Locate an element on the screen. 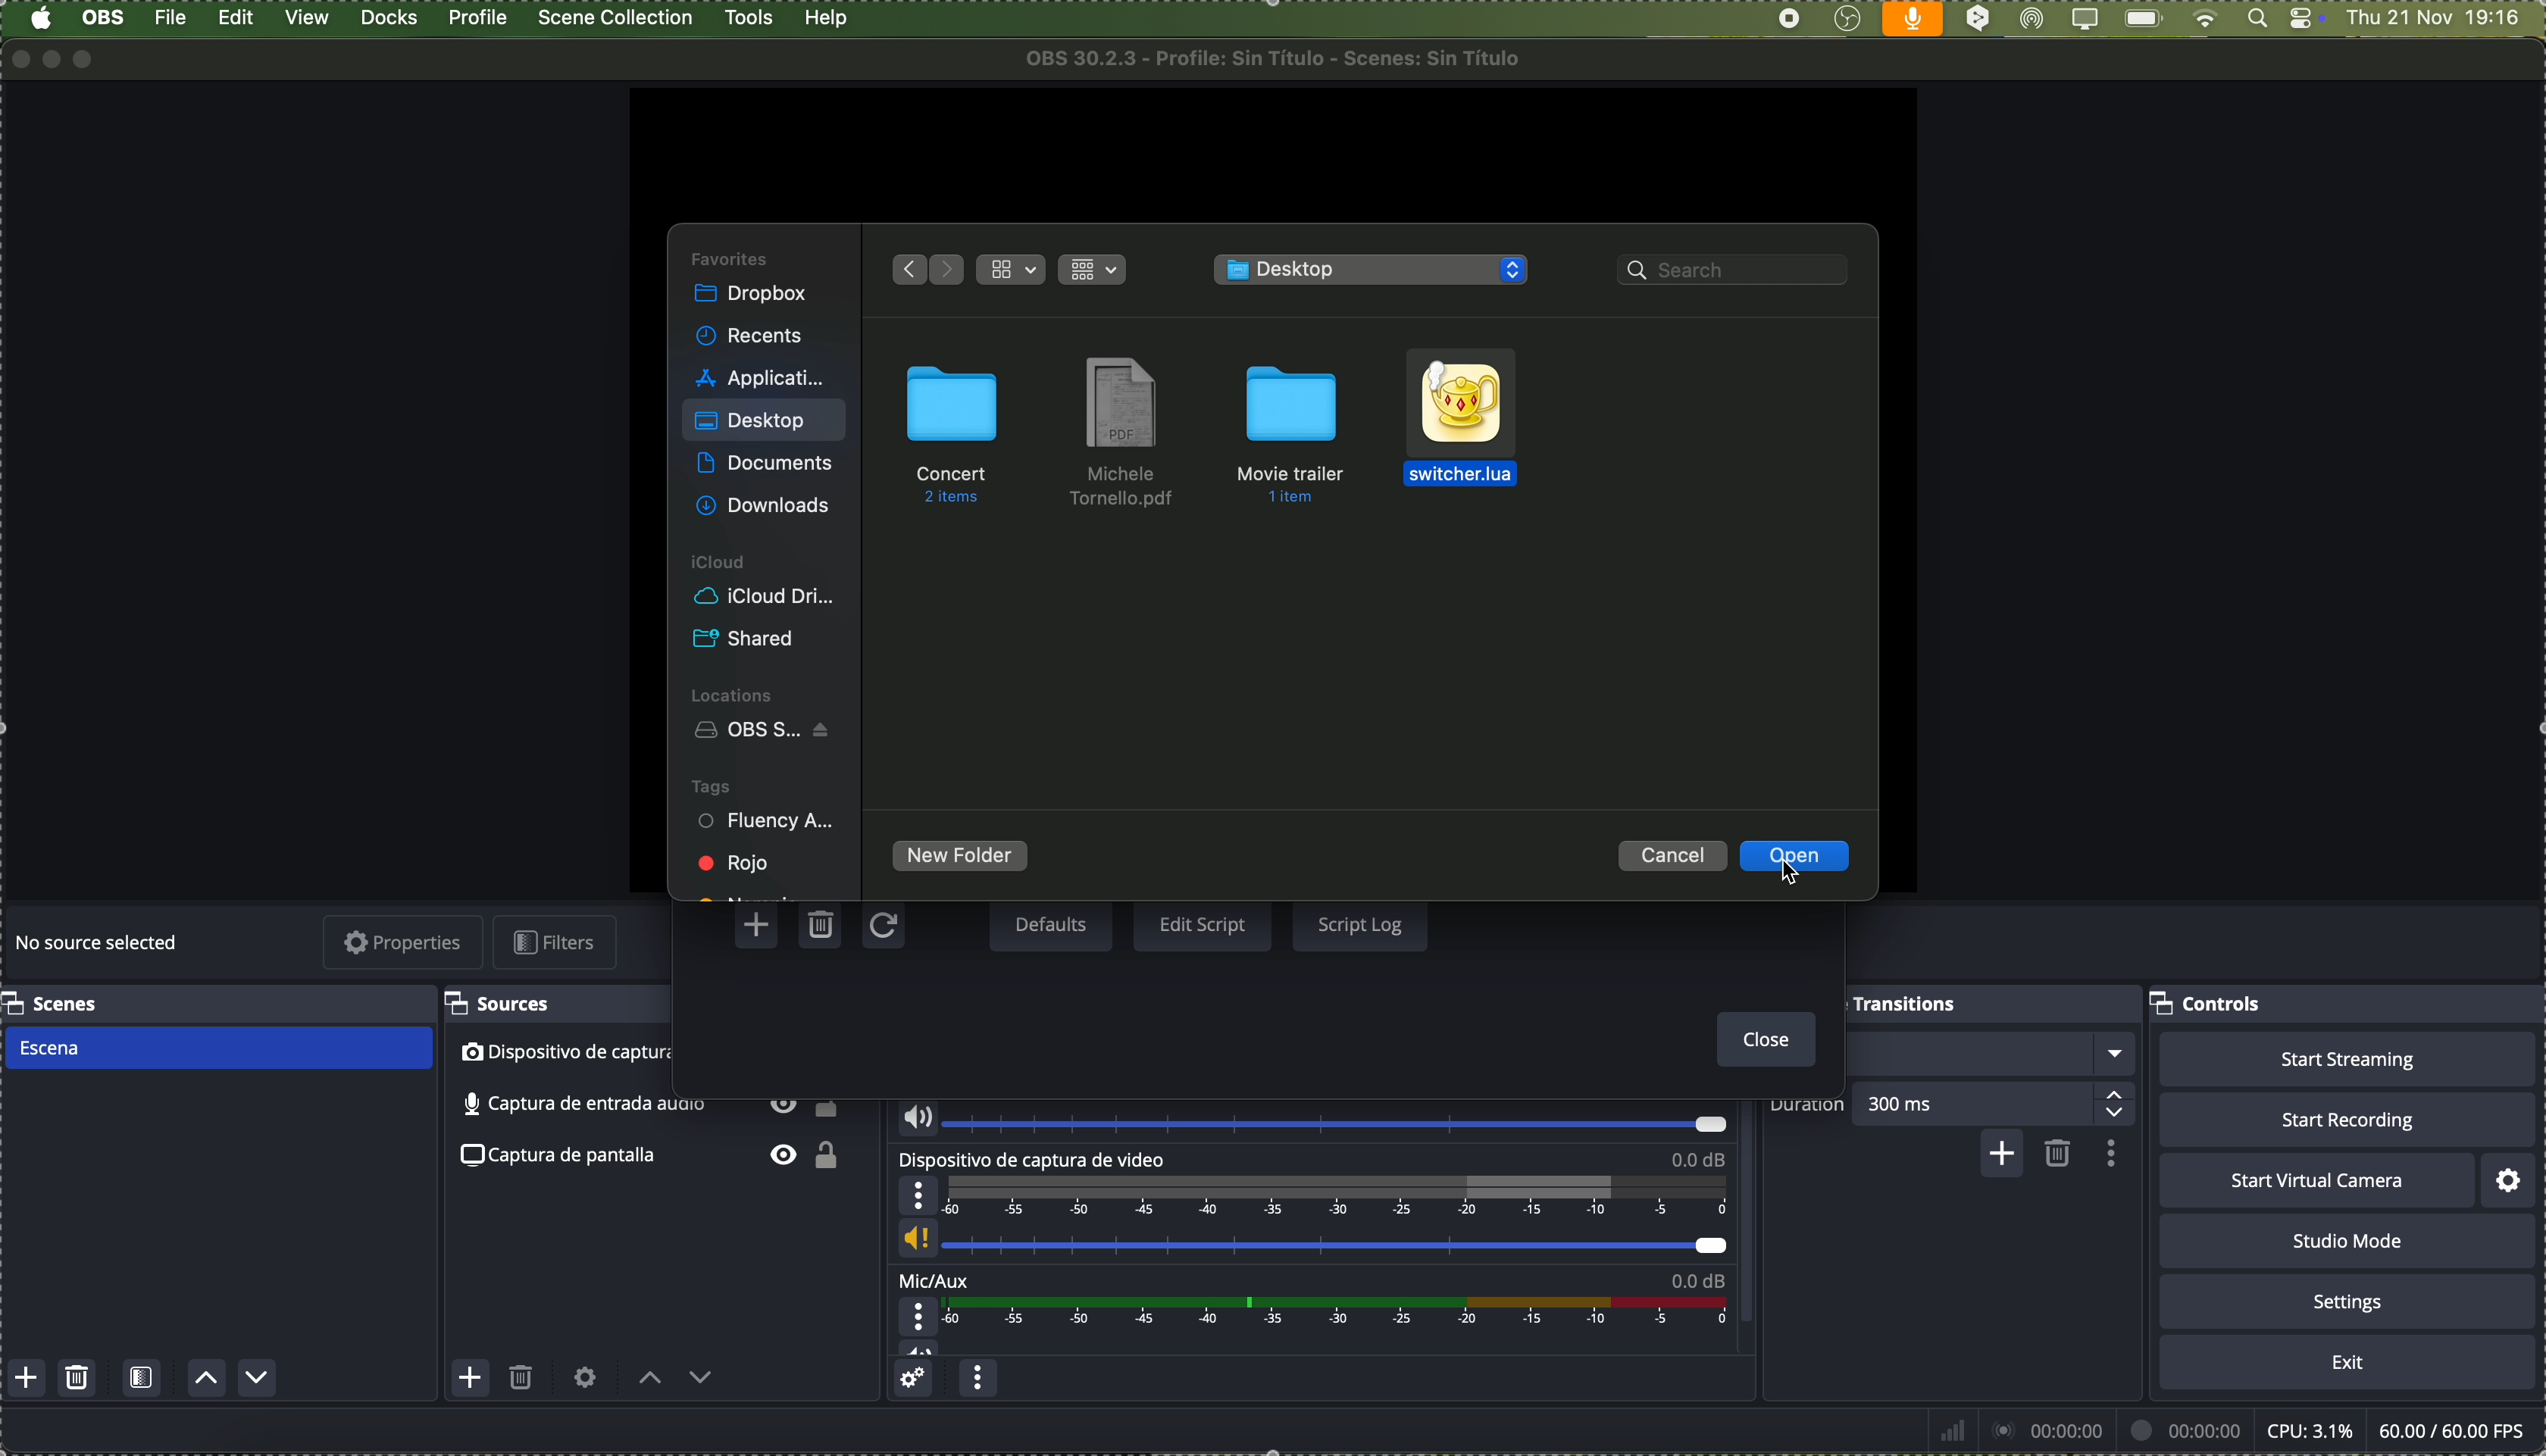 The height and width of the screenshot is (1456, 2546). remove is located at coordinates (2059, 1155).